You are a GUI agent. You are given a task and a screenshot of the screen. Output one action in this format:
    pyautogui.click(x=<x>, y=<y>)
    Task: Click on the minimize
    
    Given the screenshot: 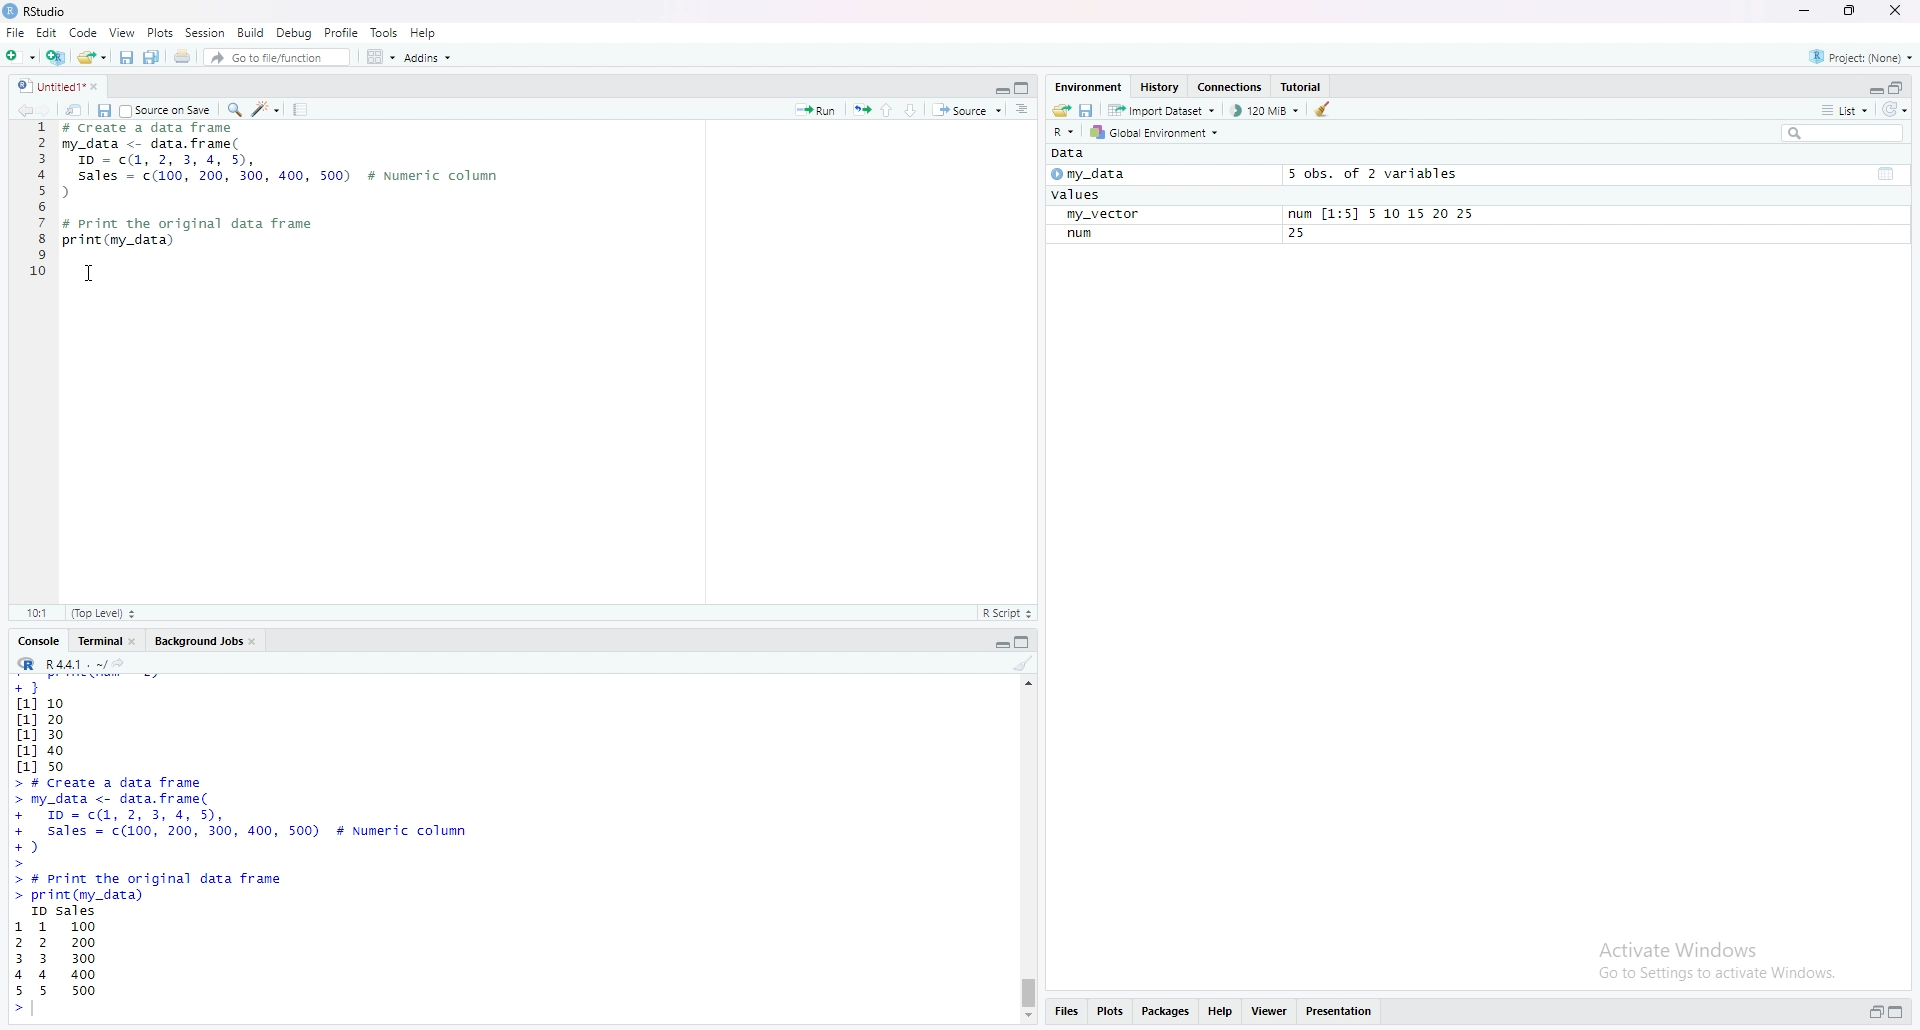 What is the action you would take?
    pyautogui.click(x=995, y=88)
    